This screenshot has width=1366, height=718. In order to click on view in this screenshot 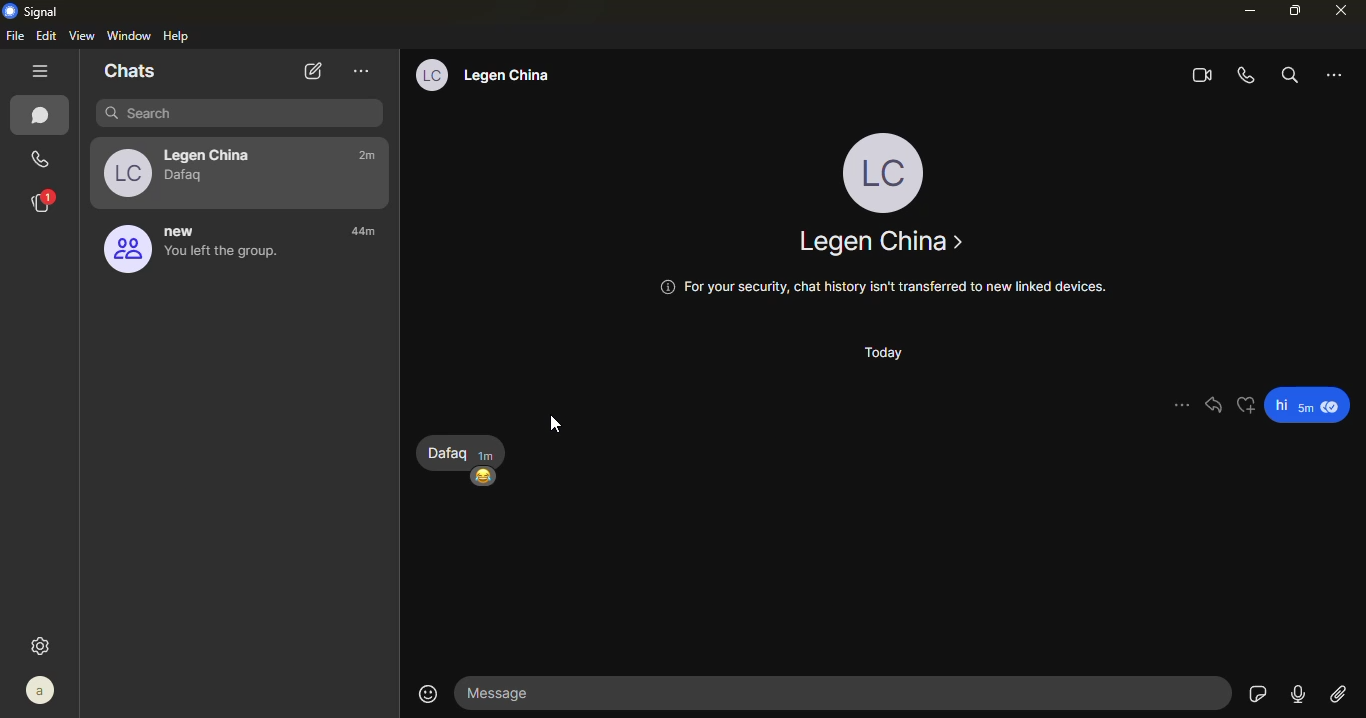, I will do `click(83, 35)`.